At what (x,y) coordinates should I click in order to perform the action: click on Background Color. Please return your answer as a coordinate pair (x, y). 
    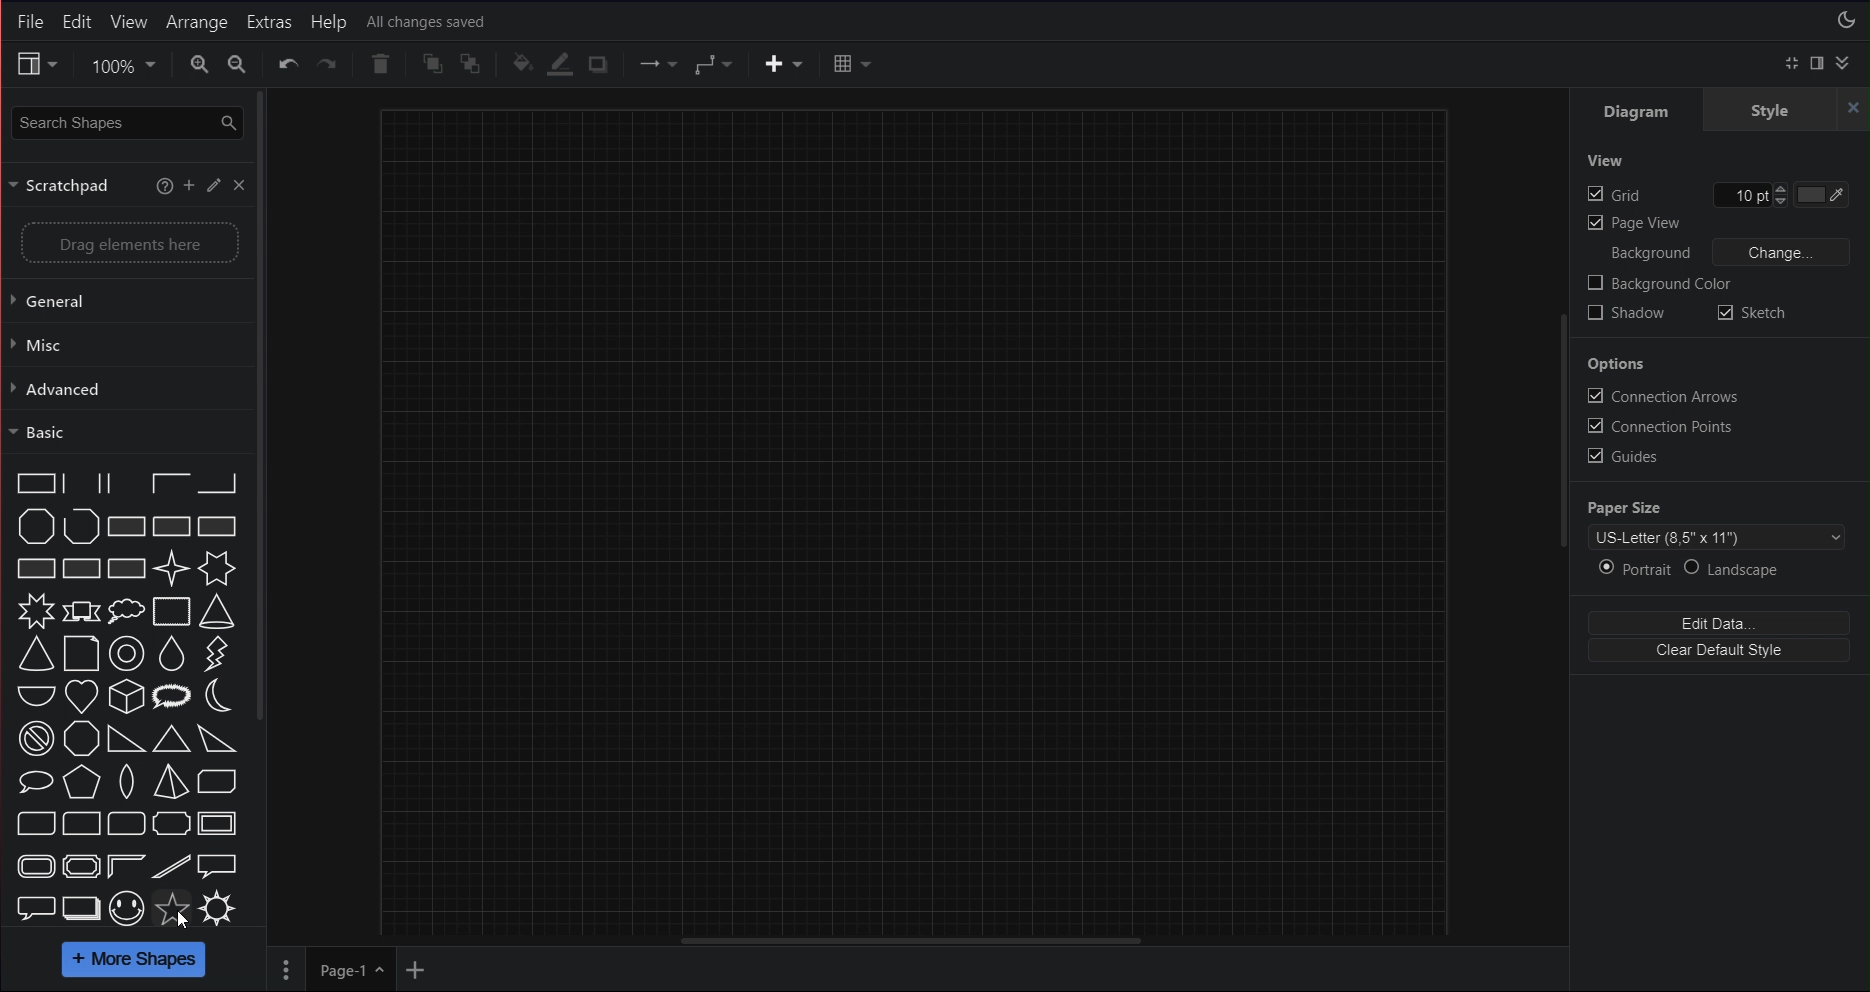
    Looking at the image, I should click on (1660, 282).